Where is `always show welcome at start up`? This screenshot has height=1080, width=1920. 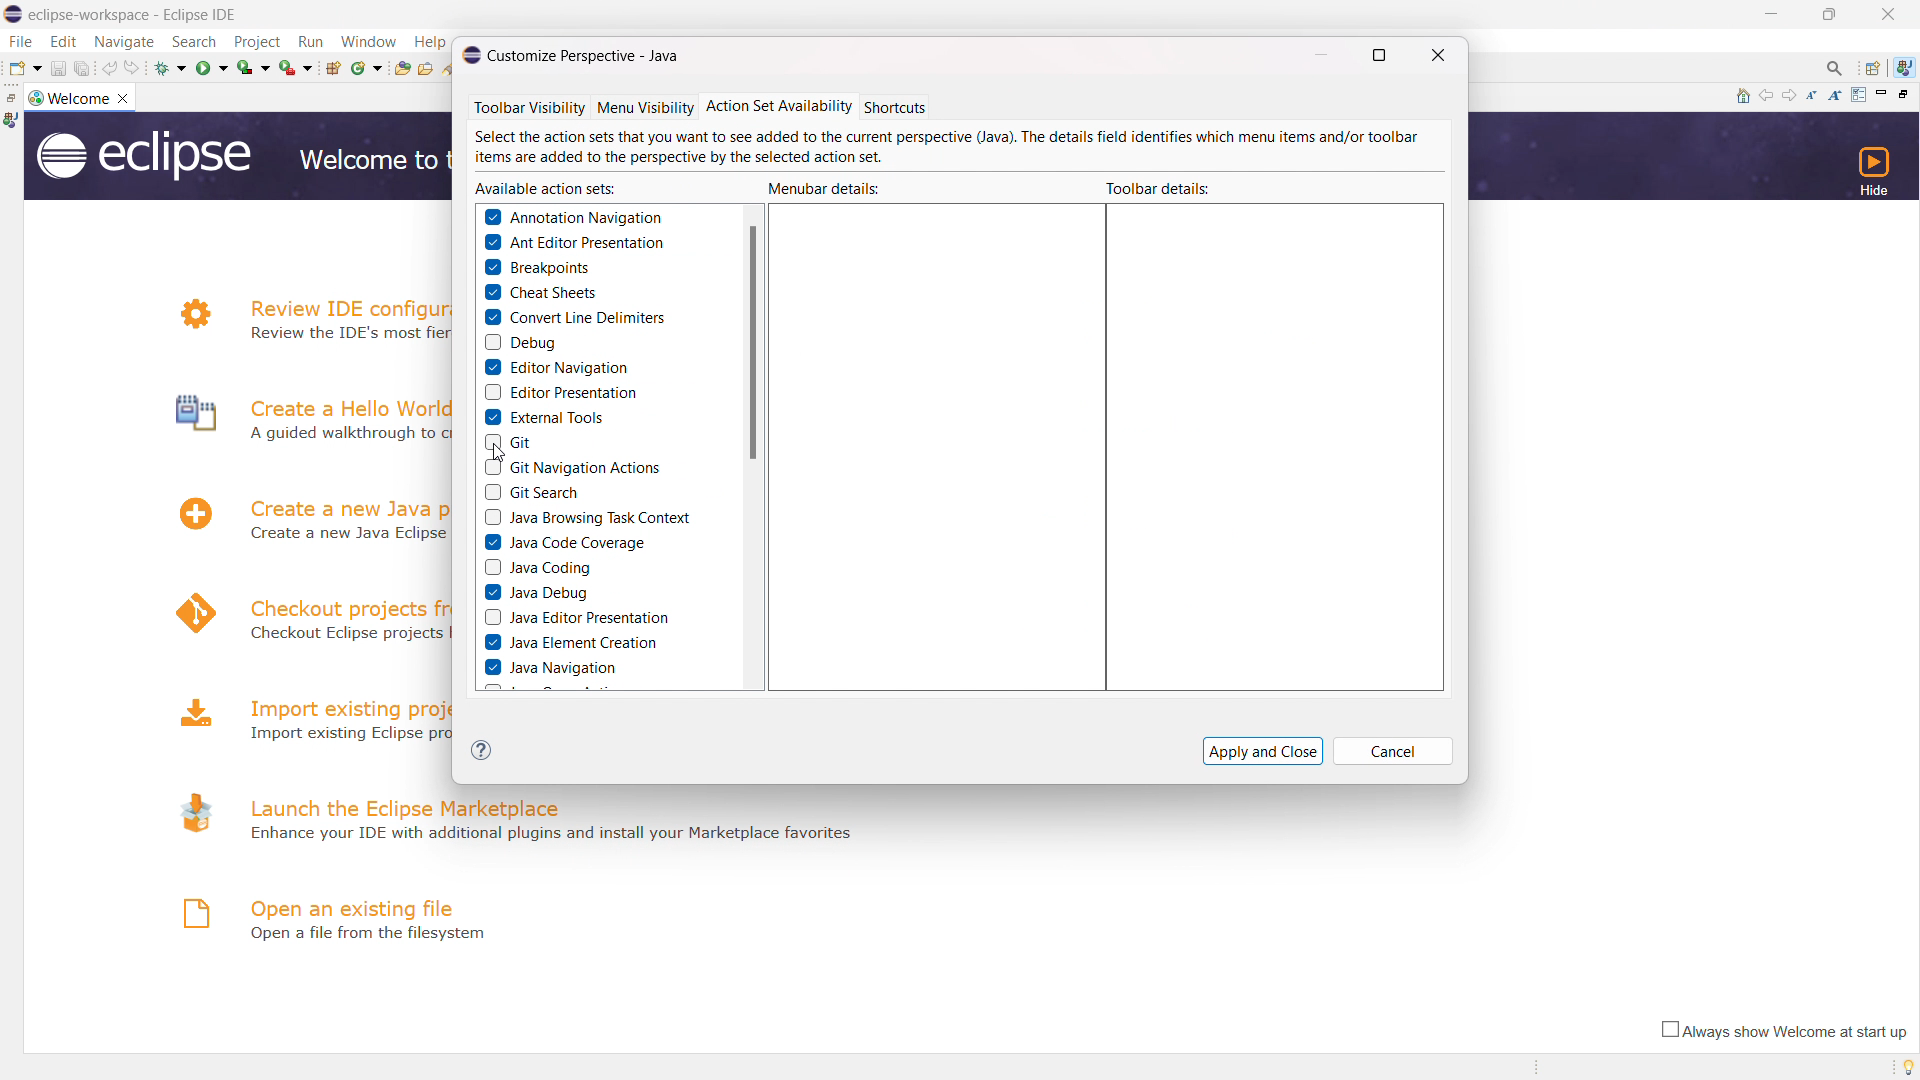
always show welcome at start up is located at coordinates (1780, 1031).